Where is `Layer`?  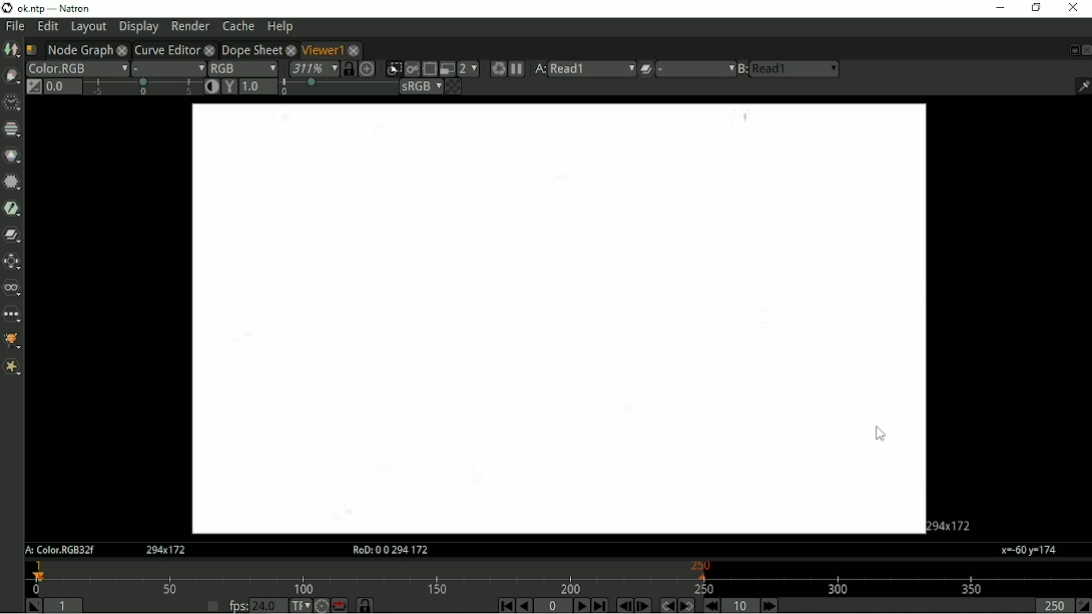 Layer is located at coordinates (77, 69).